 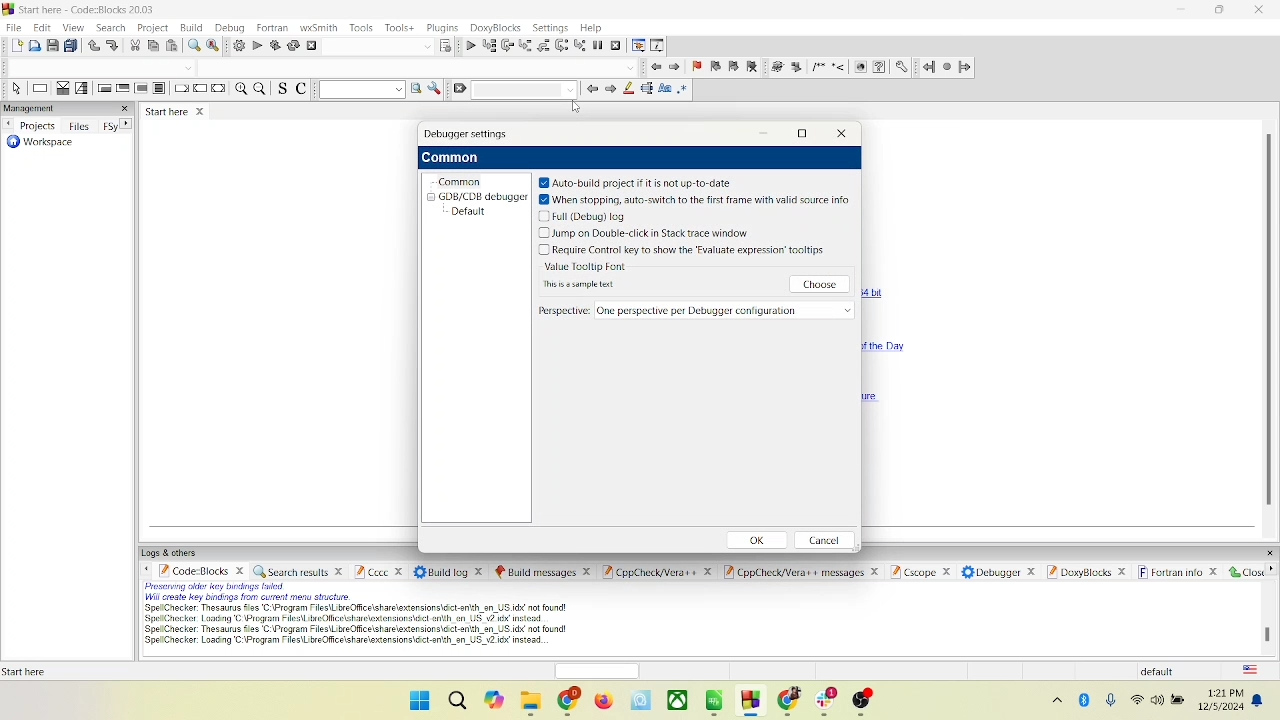 What do you see at coordinates (42, 88) in the screenshot?
I see `instruction` at bounding box center [42, 88].